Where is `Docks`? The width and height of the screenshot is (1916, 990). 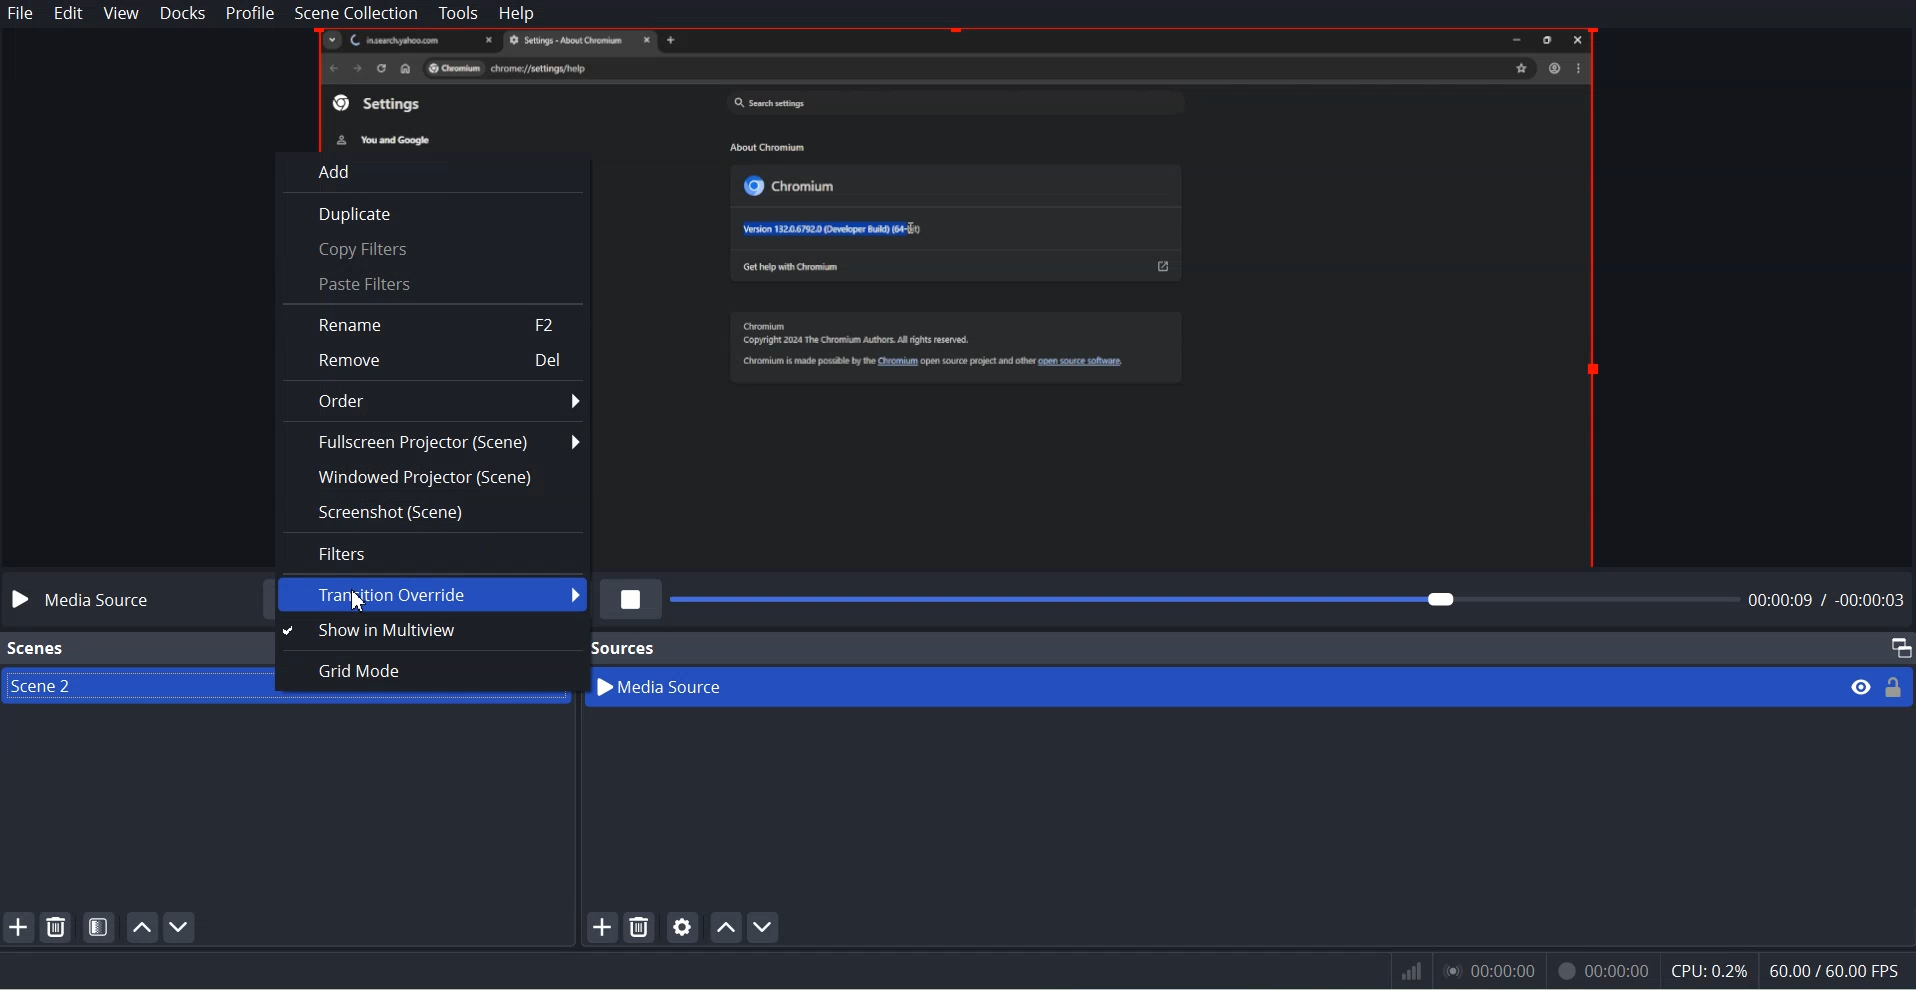
Docks is located at coordinates (182, 14).